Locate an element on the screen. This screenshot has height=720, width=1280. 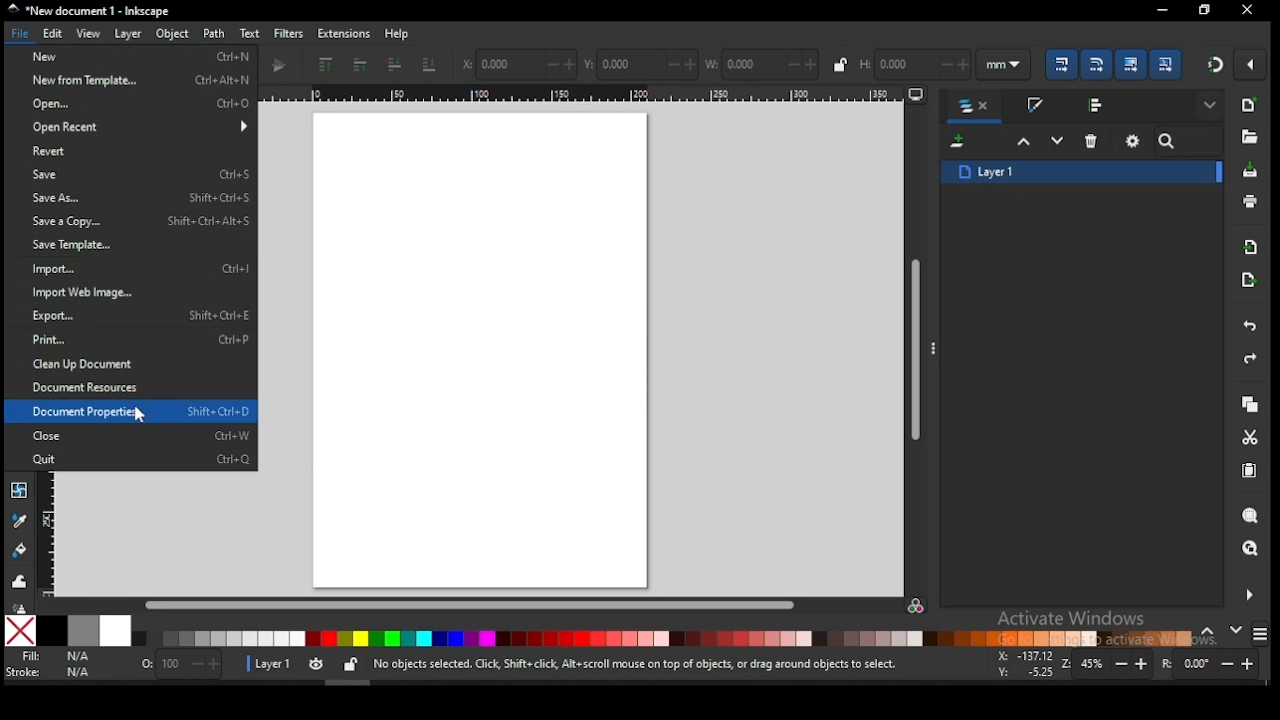
open recent is located at coordinates (137, 126).